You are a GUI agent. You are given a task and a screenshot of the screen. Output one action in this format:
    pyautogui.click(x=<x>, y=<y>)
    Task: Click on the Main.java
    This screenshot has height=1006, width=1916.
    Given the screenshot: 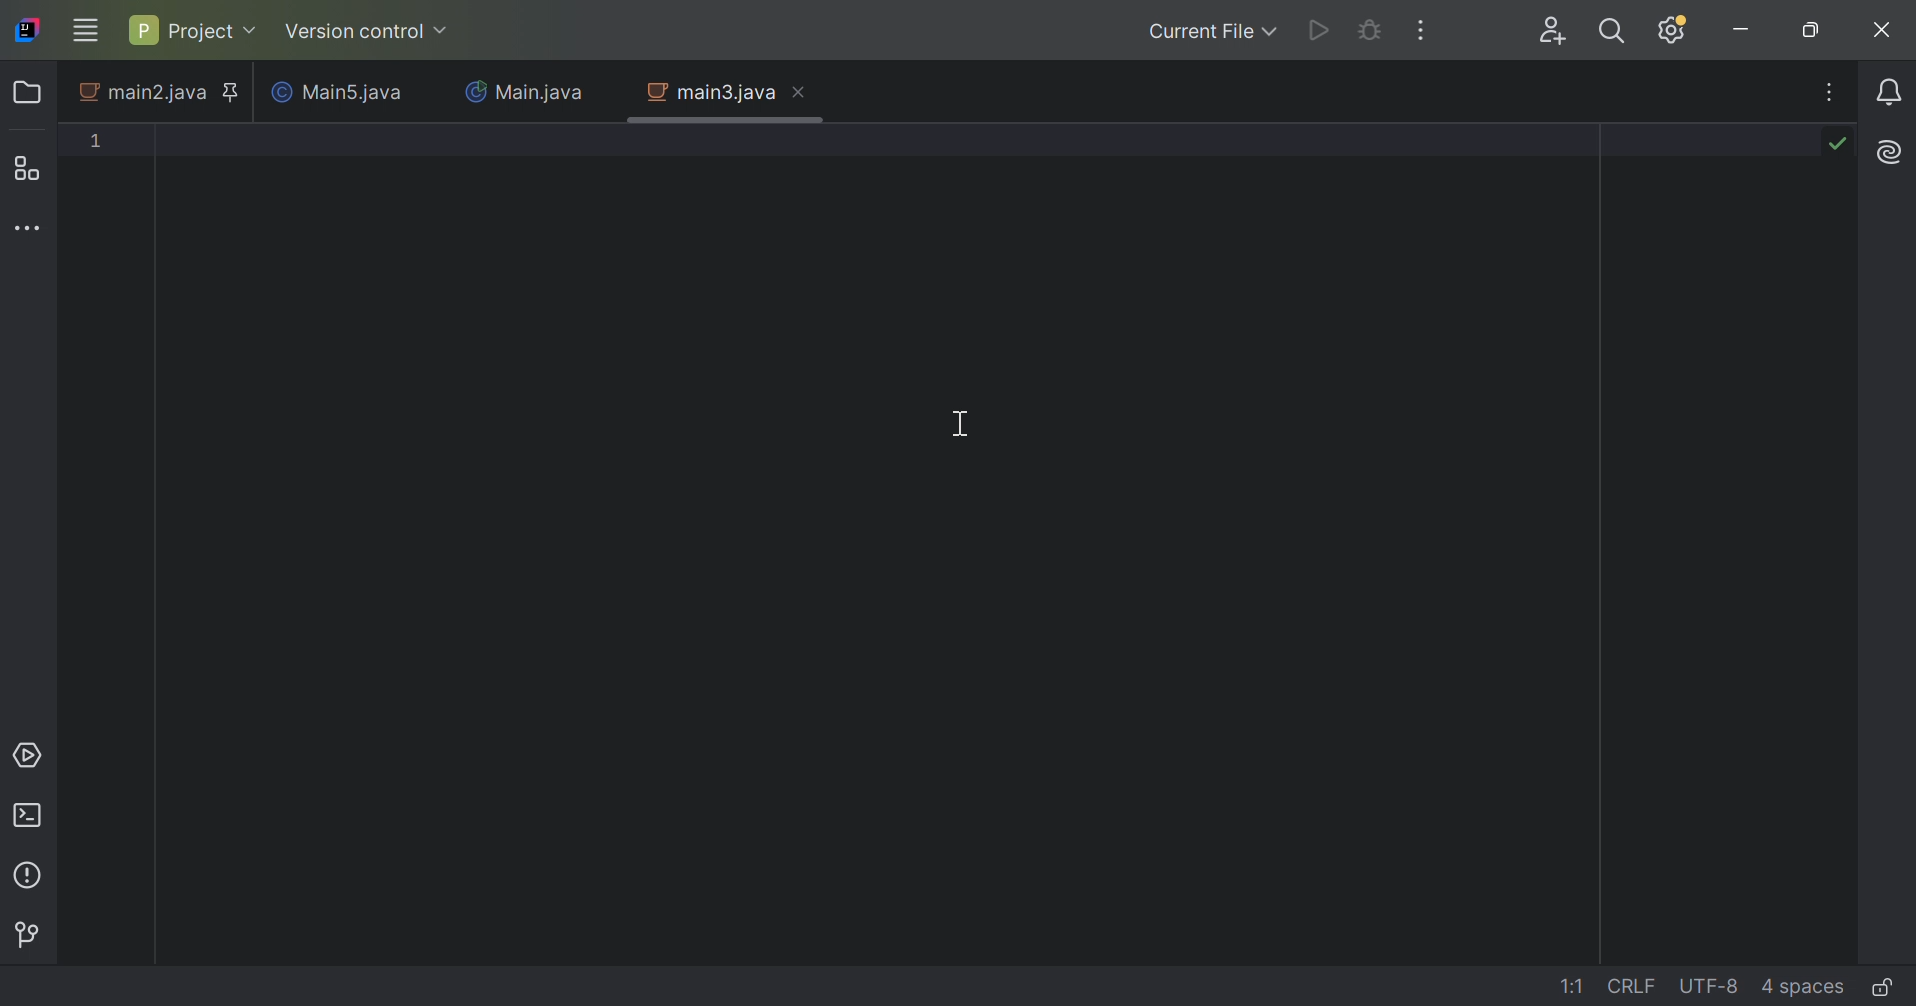 What is the action you would take?
    pyautogui.click(x=528, y=93)
    